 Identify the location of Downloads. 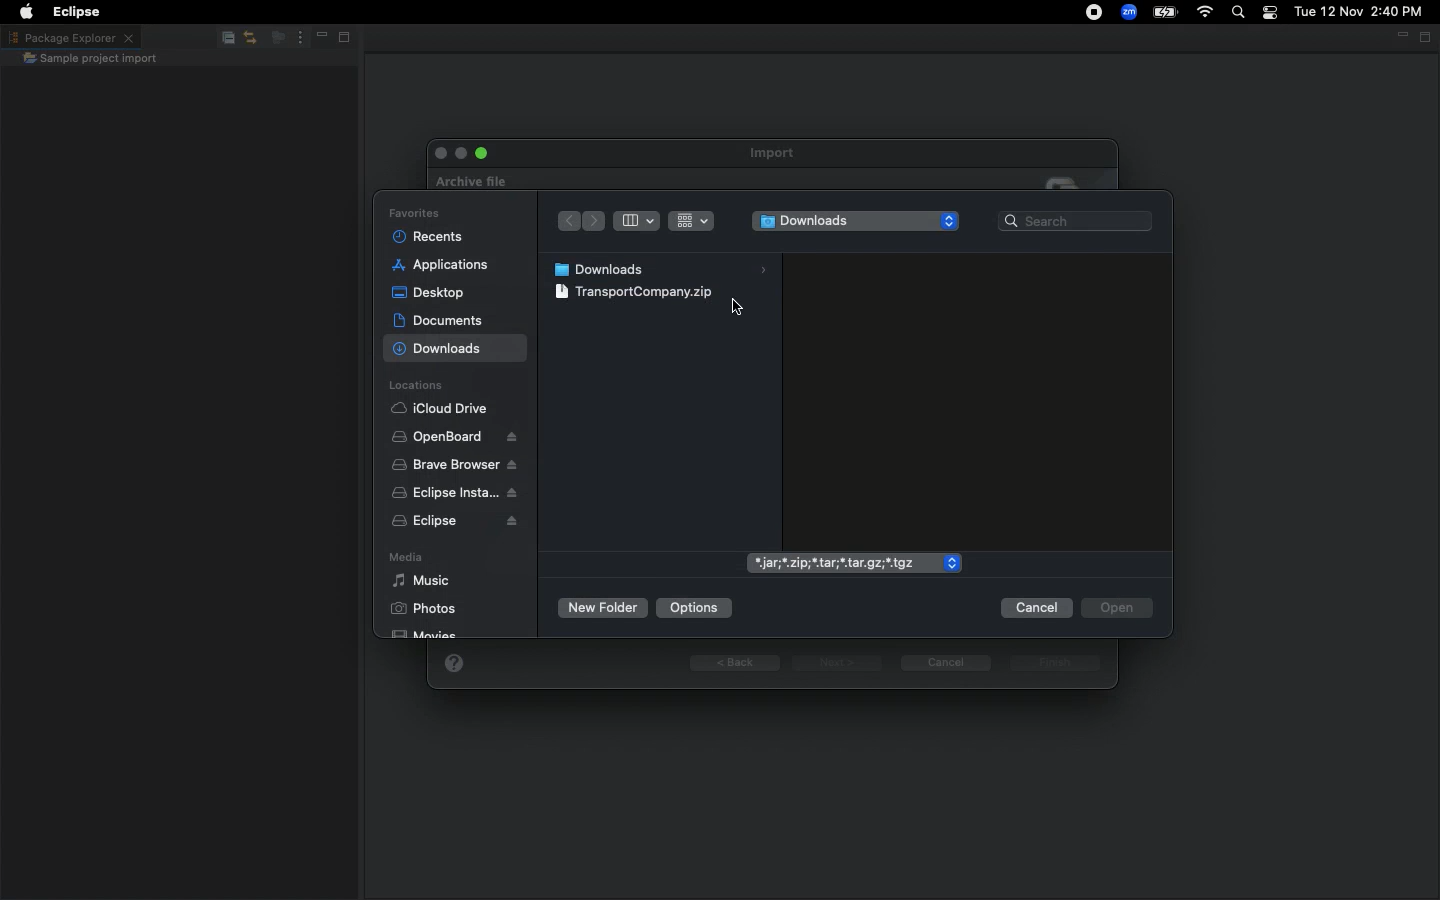
(854, 222).